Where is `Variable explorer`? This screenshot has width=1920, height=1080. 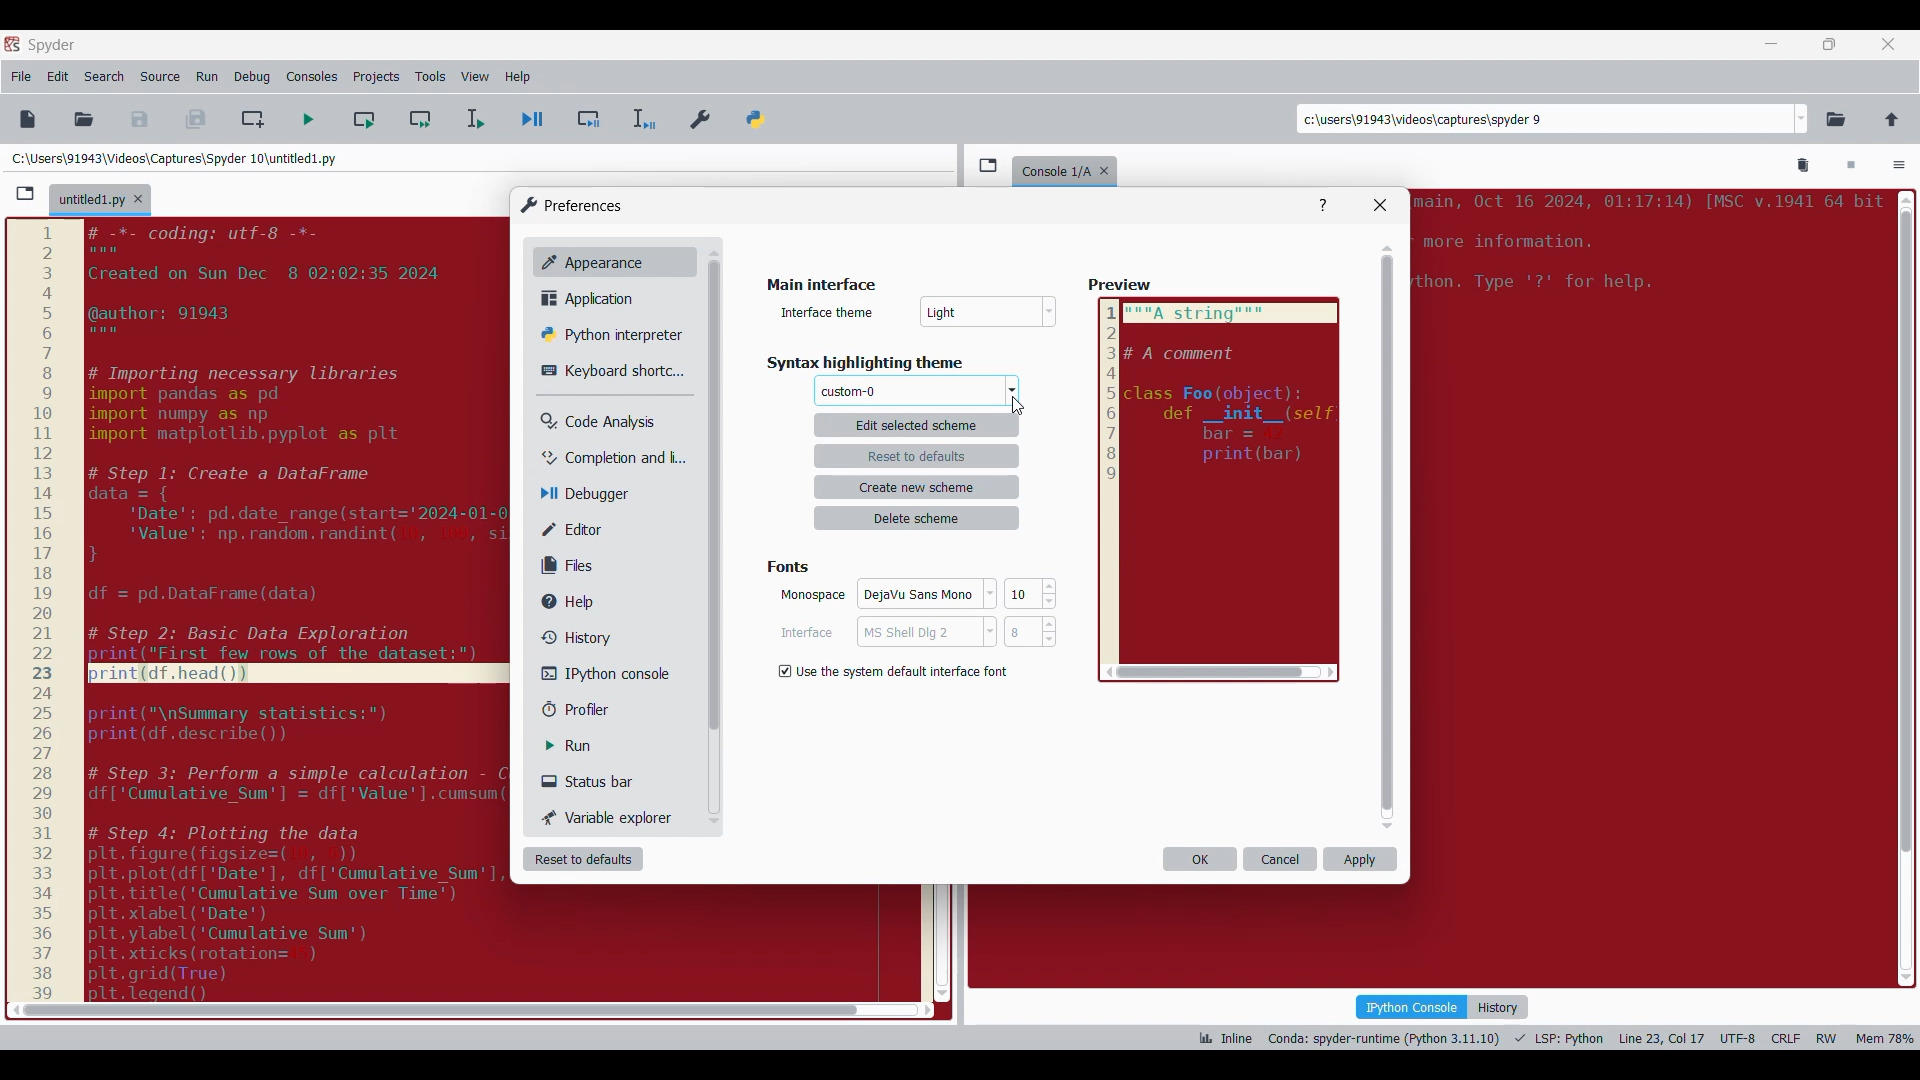 Variable explorer is located at coordinates (609, 817).